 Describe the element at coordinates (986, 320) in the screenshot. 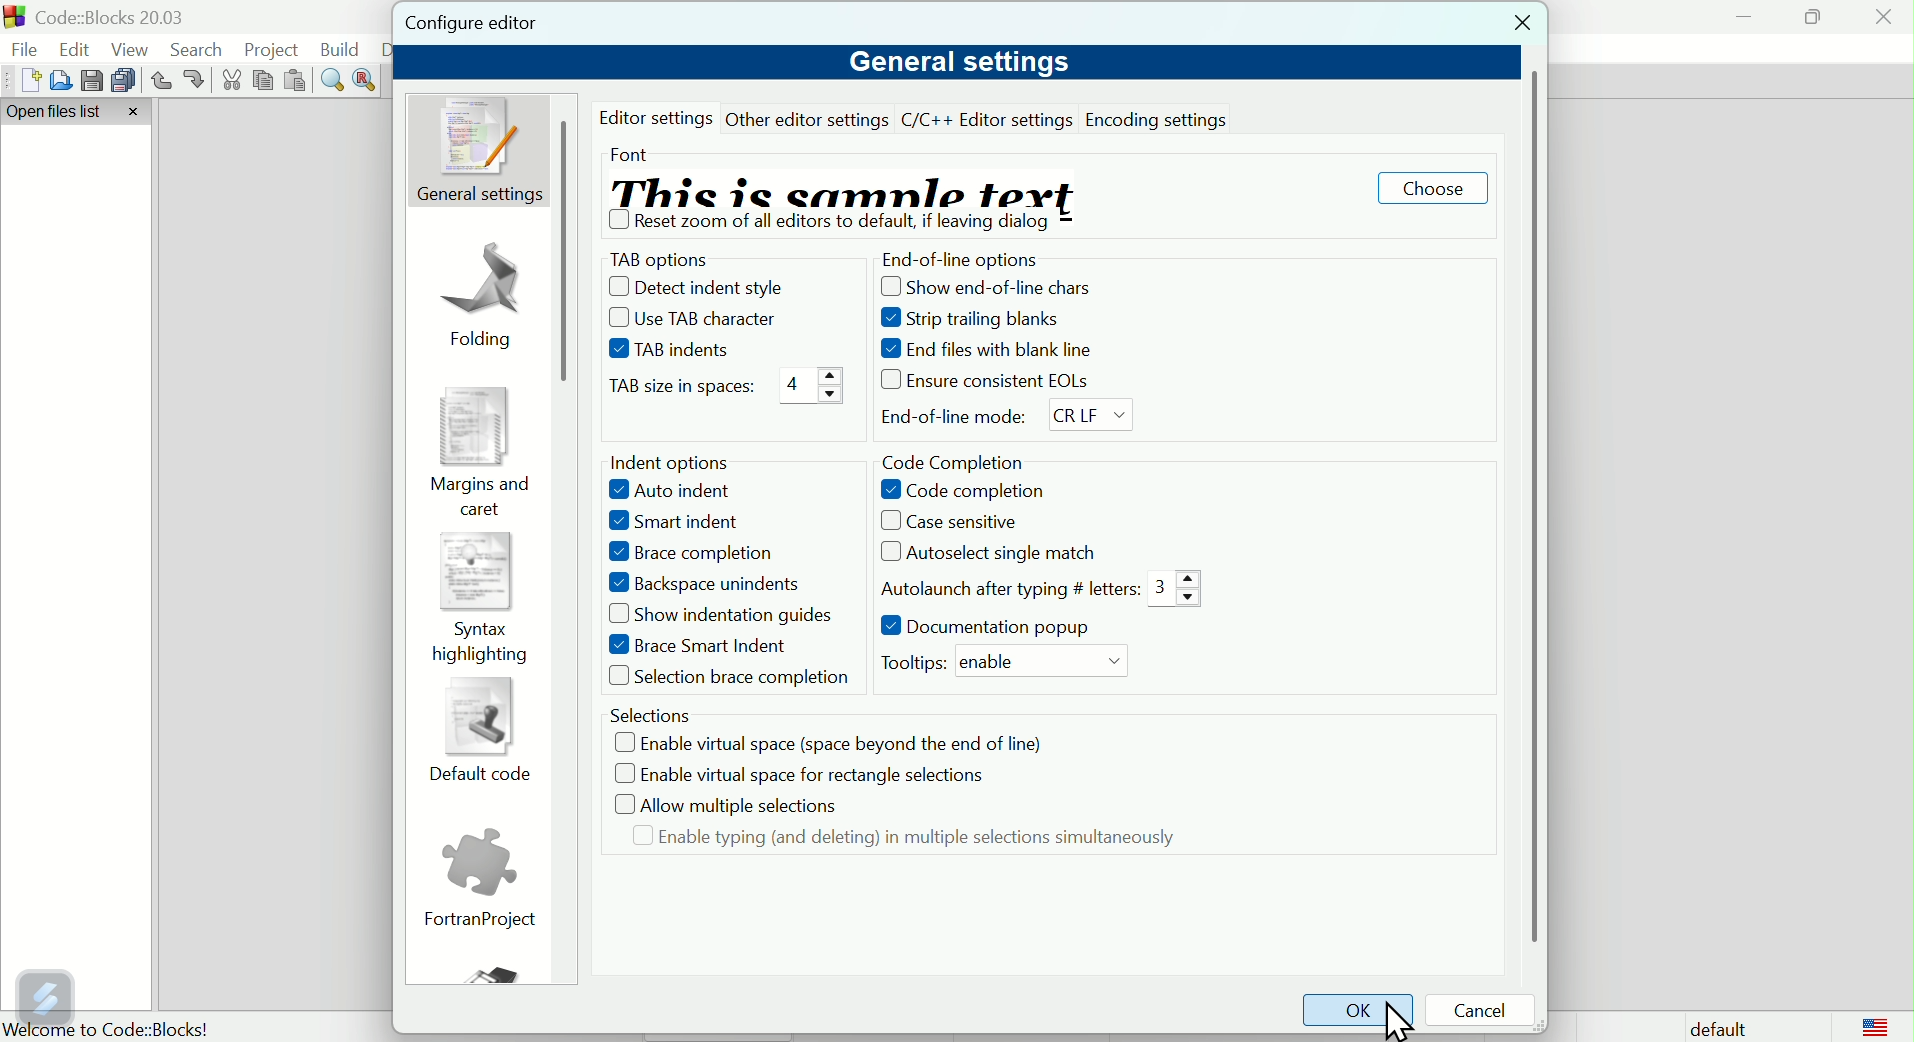

I see `Strip trailing blanks` at that location.